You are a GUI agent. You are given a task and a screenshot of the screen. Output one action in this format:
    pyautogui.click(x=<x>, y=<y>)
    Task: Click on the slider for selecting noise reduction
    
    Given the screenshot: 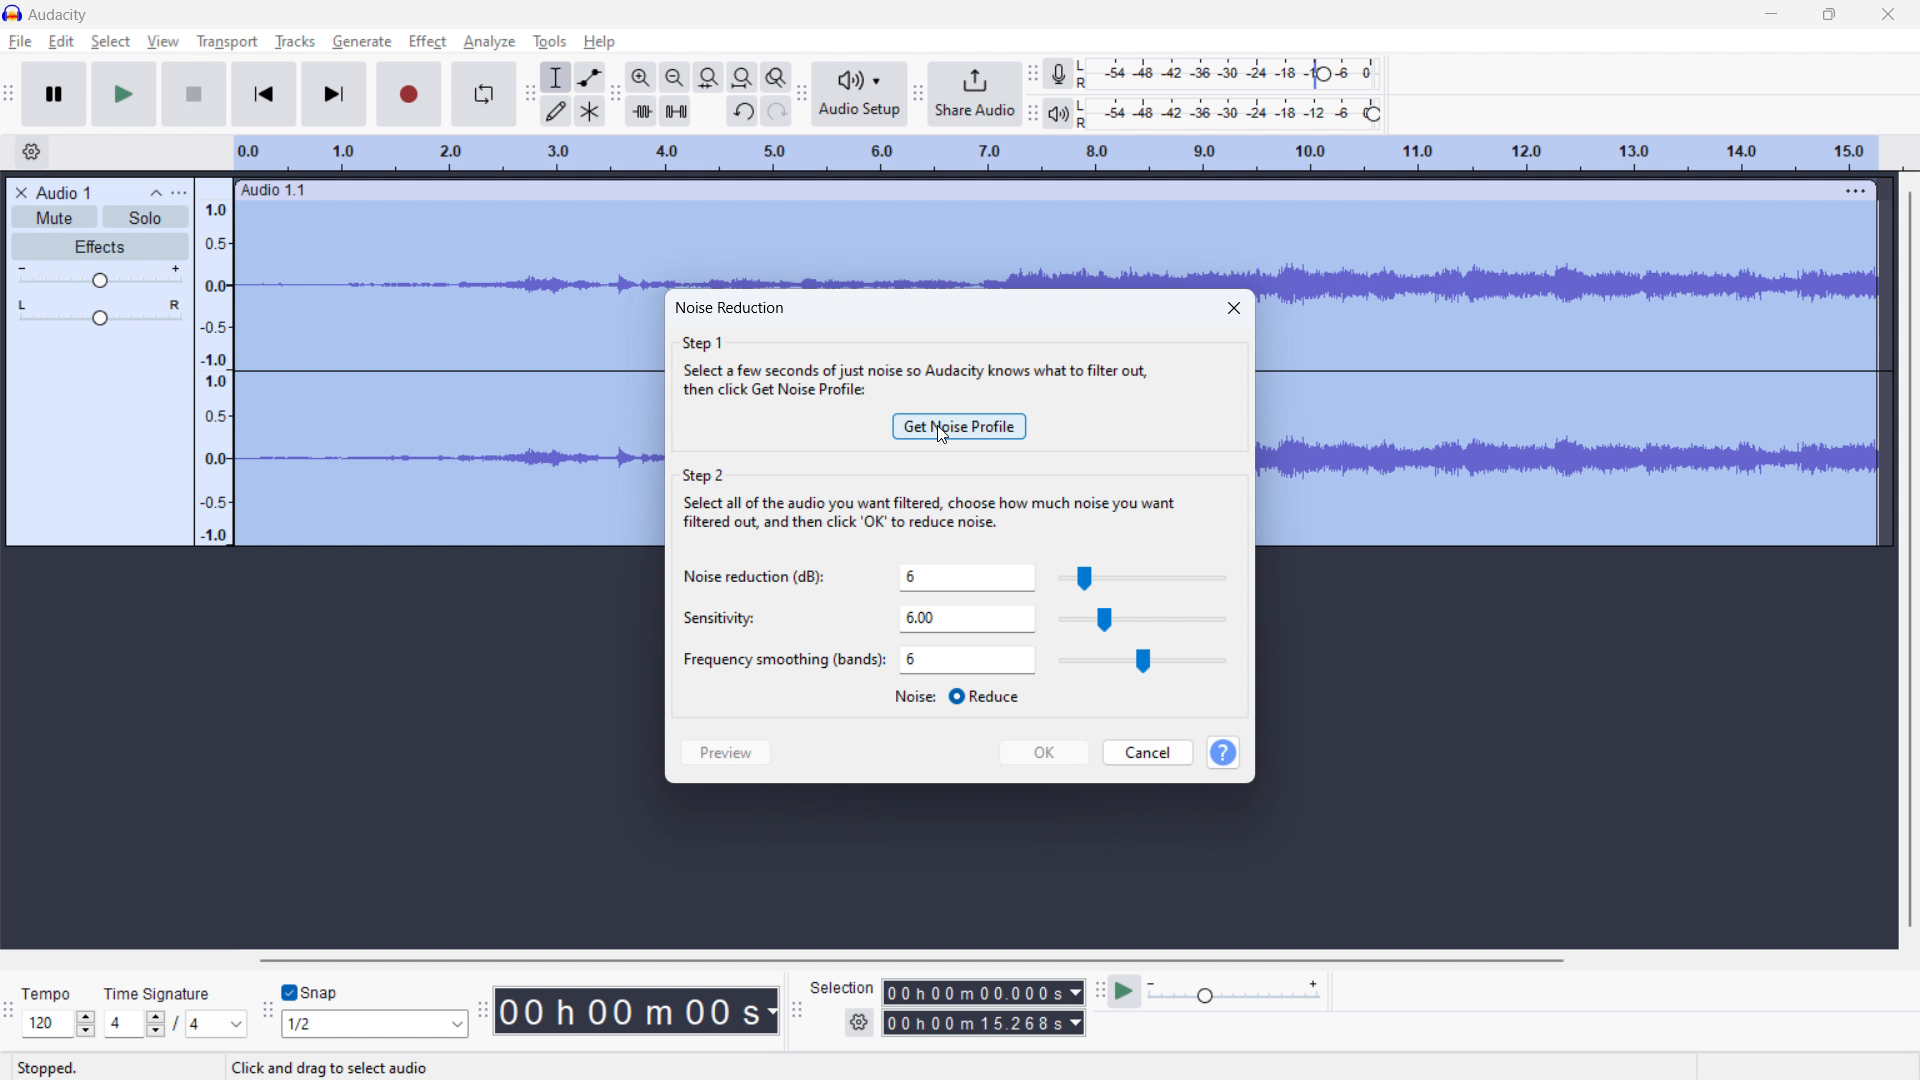 What is the action you would take?
    pyautogui.click(x=1143, y=577)
    